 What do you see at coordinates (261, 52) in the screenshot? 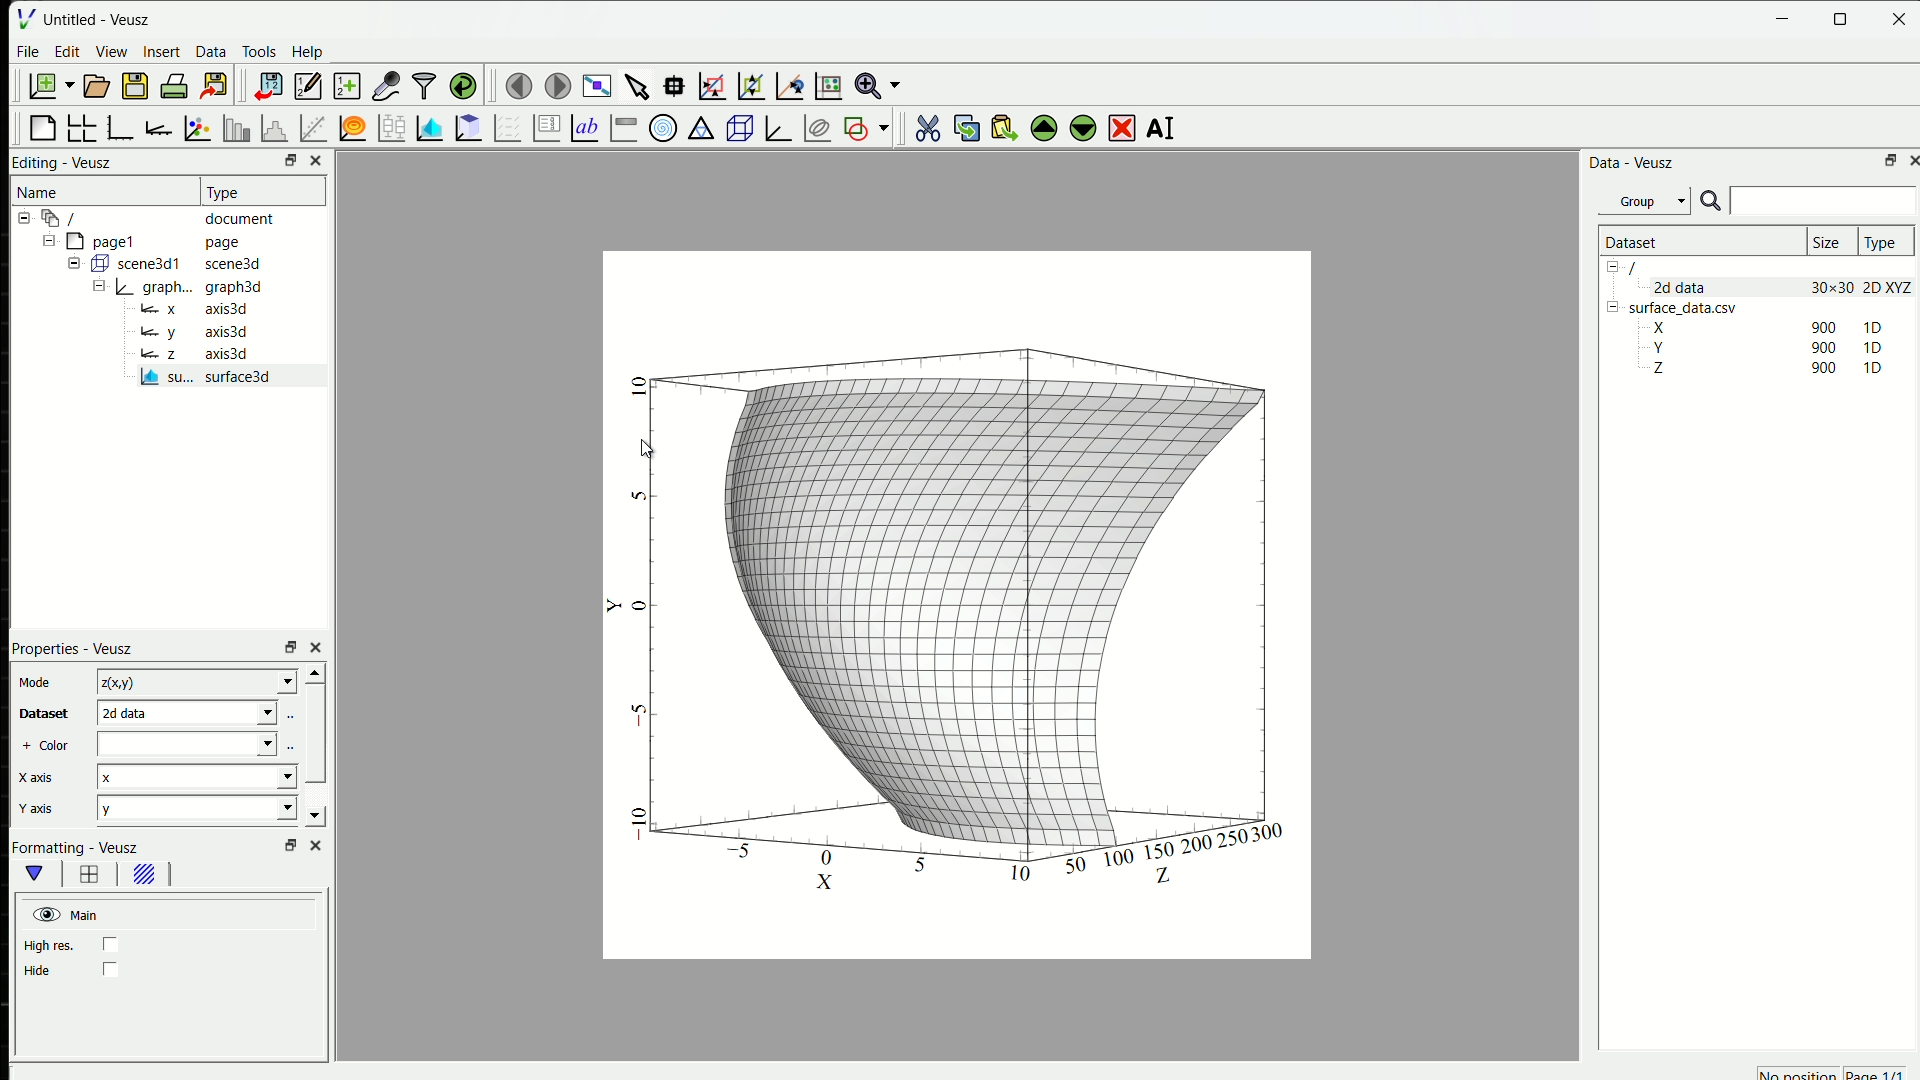
I see `Tools` at bounding box center [261, 52].